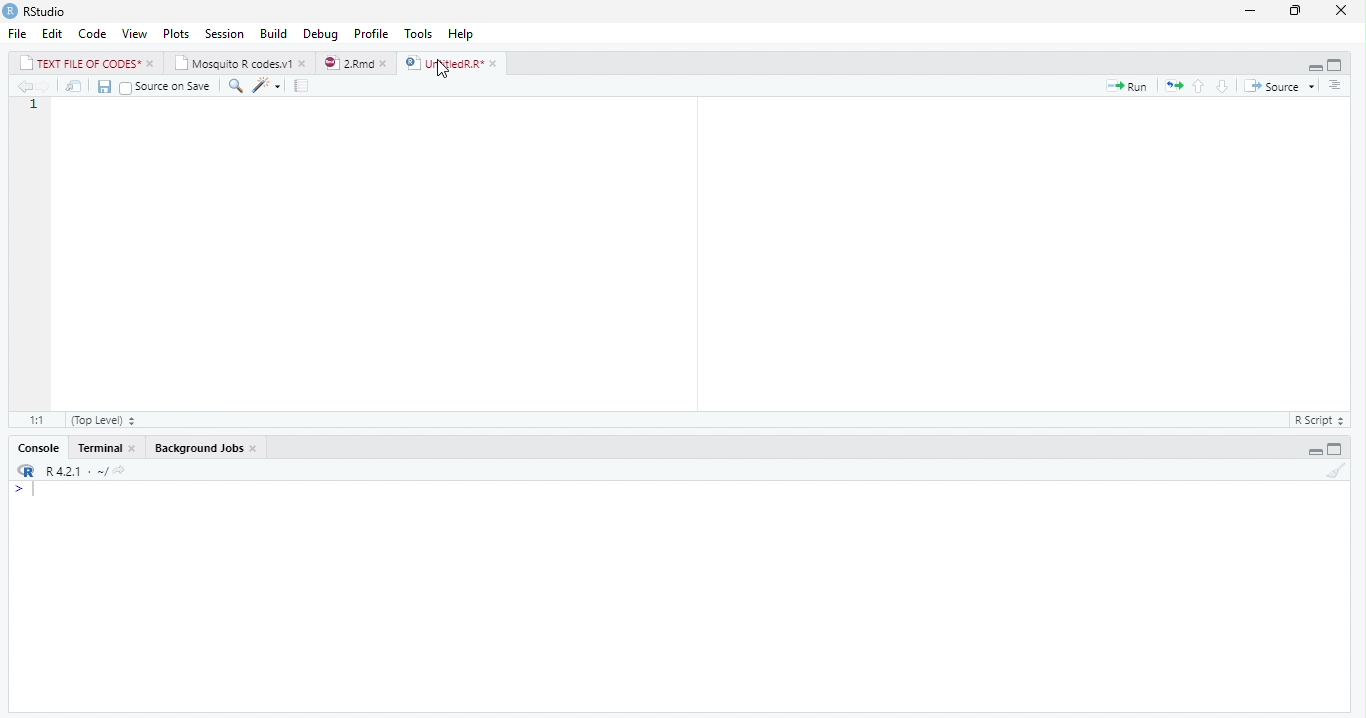  I want to click on (Top level), so click(107, 421).